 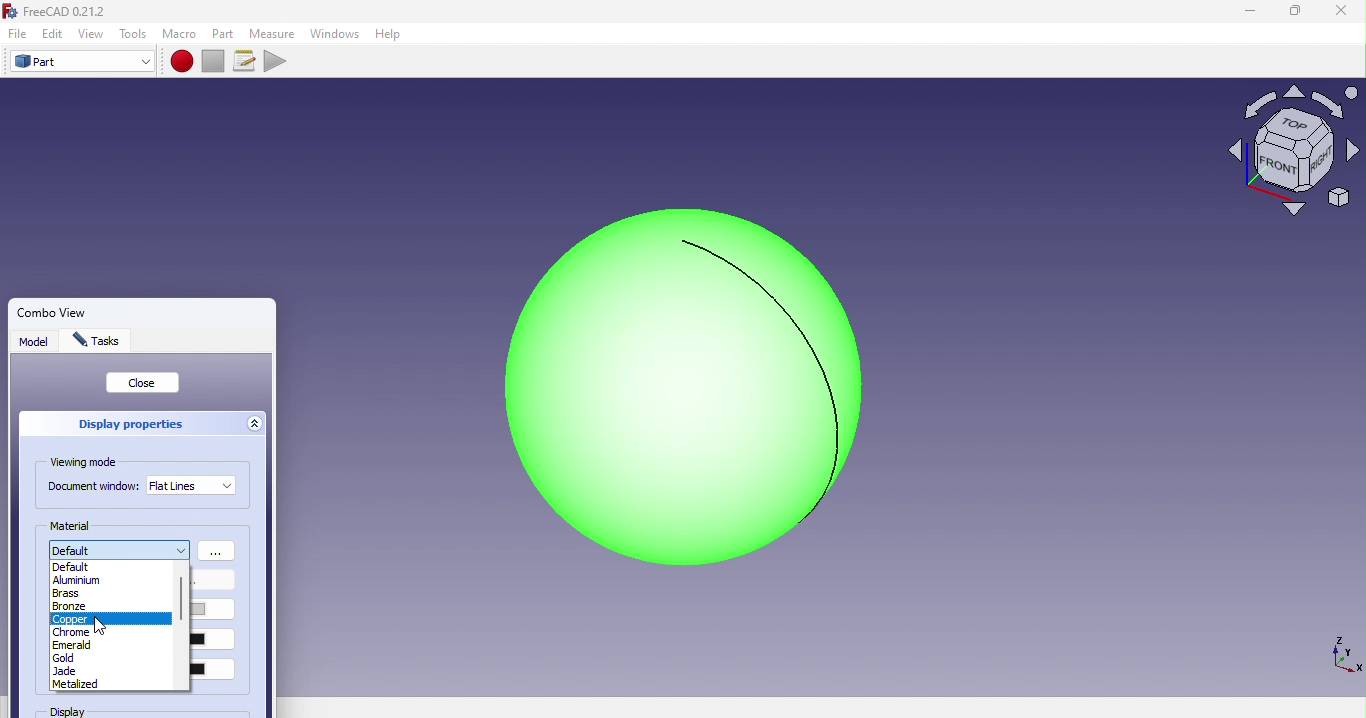 I want to click on Maximize, so click(x=1295, y=13).